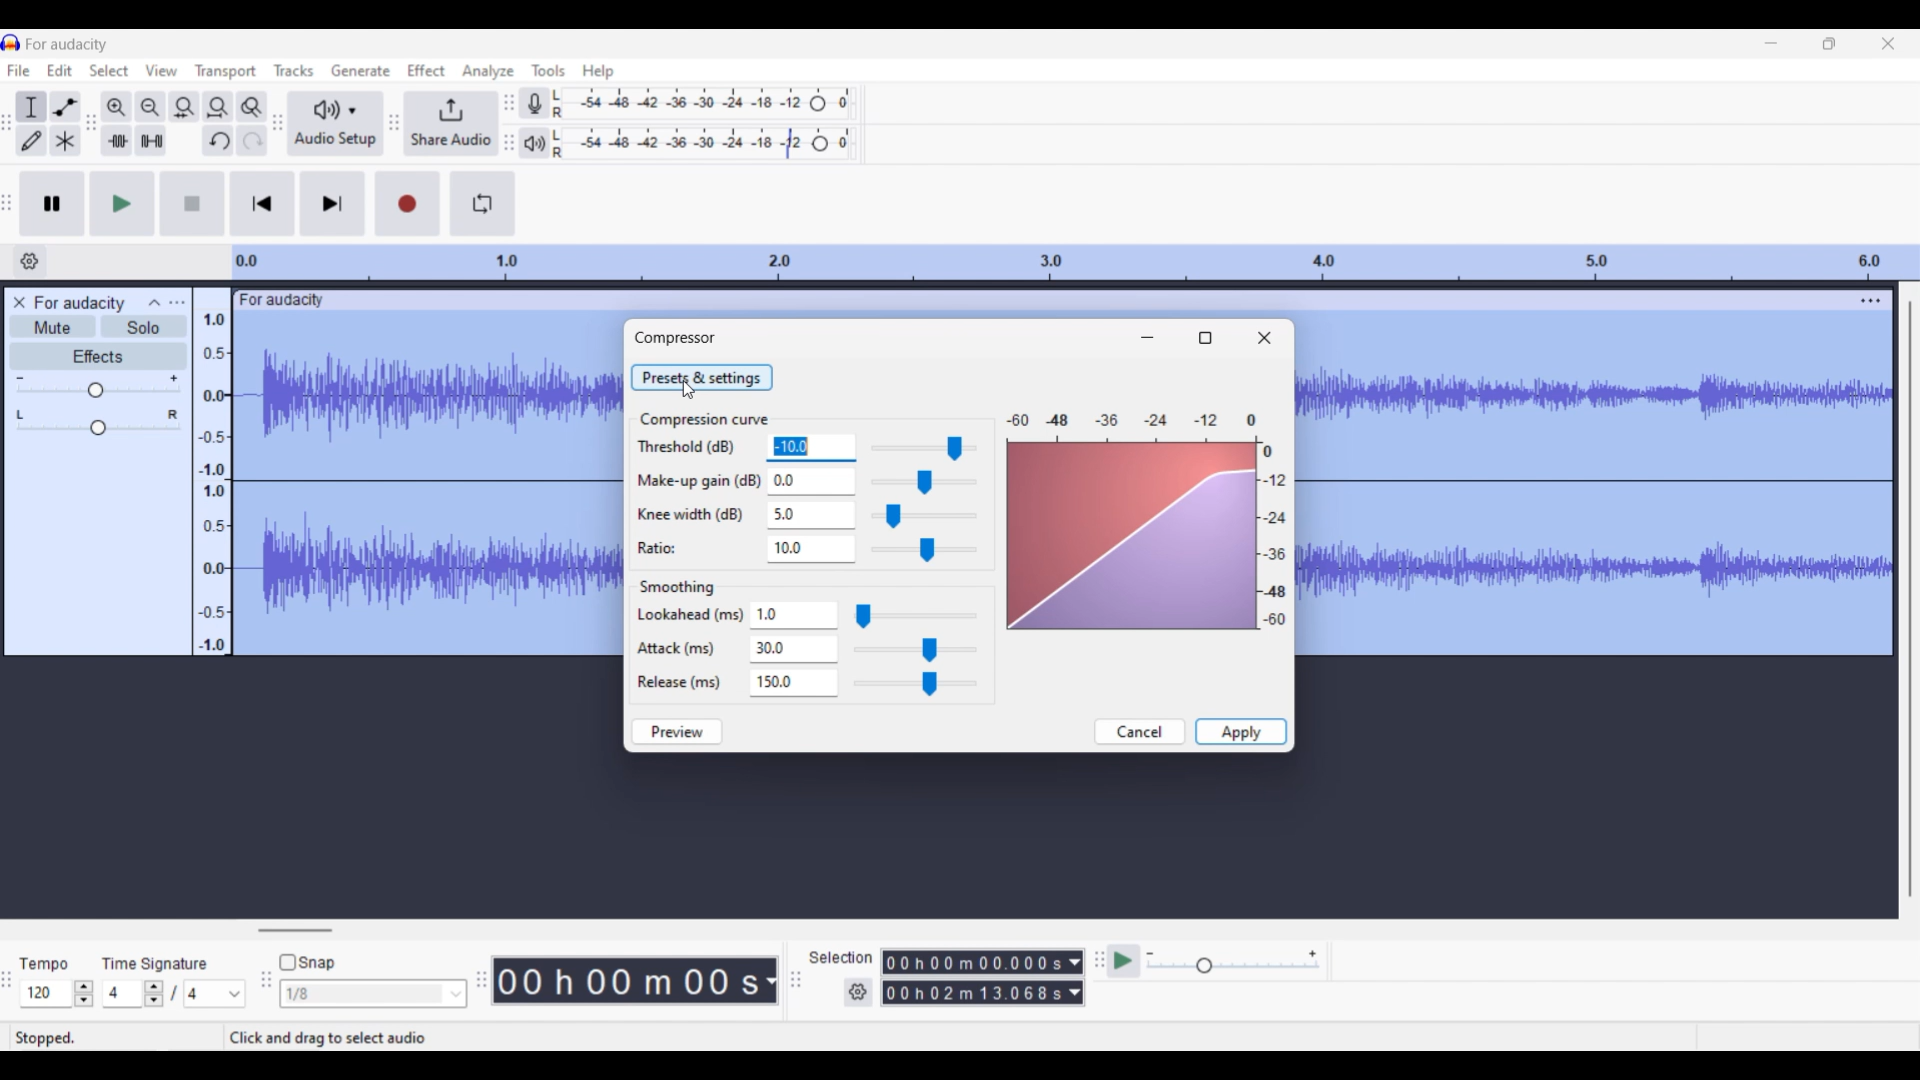 Image resolution: width=1920 pixels, height=1080 pixels. What do you see at coordinates (109, 70) in the screenshot?
I see `Select` at bounding box center [109, 70].